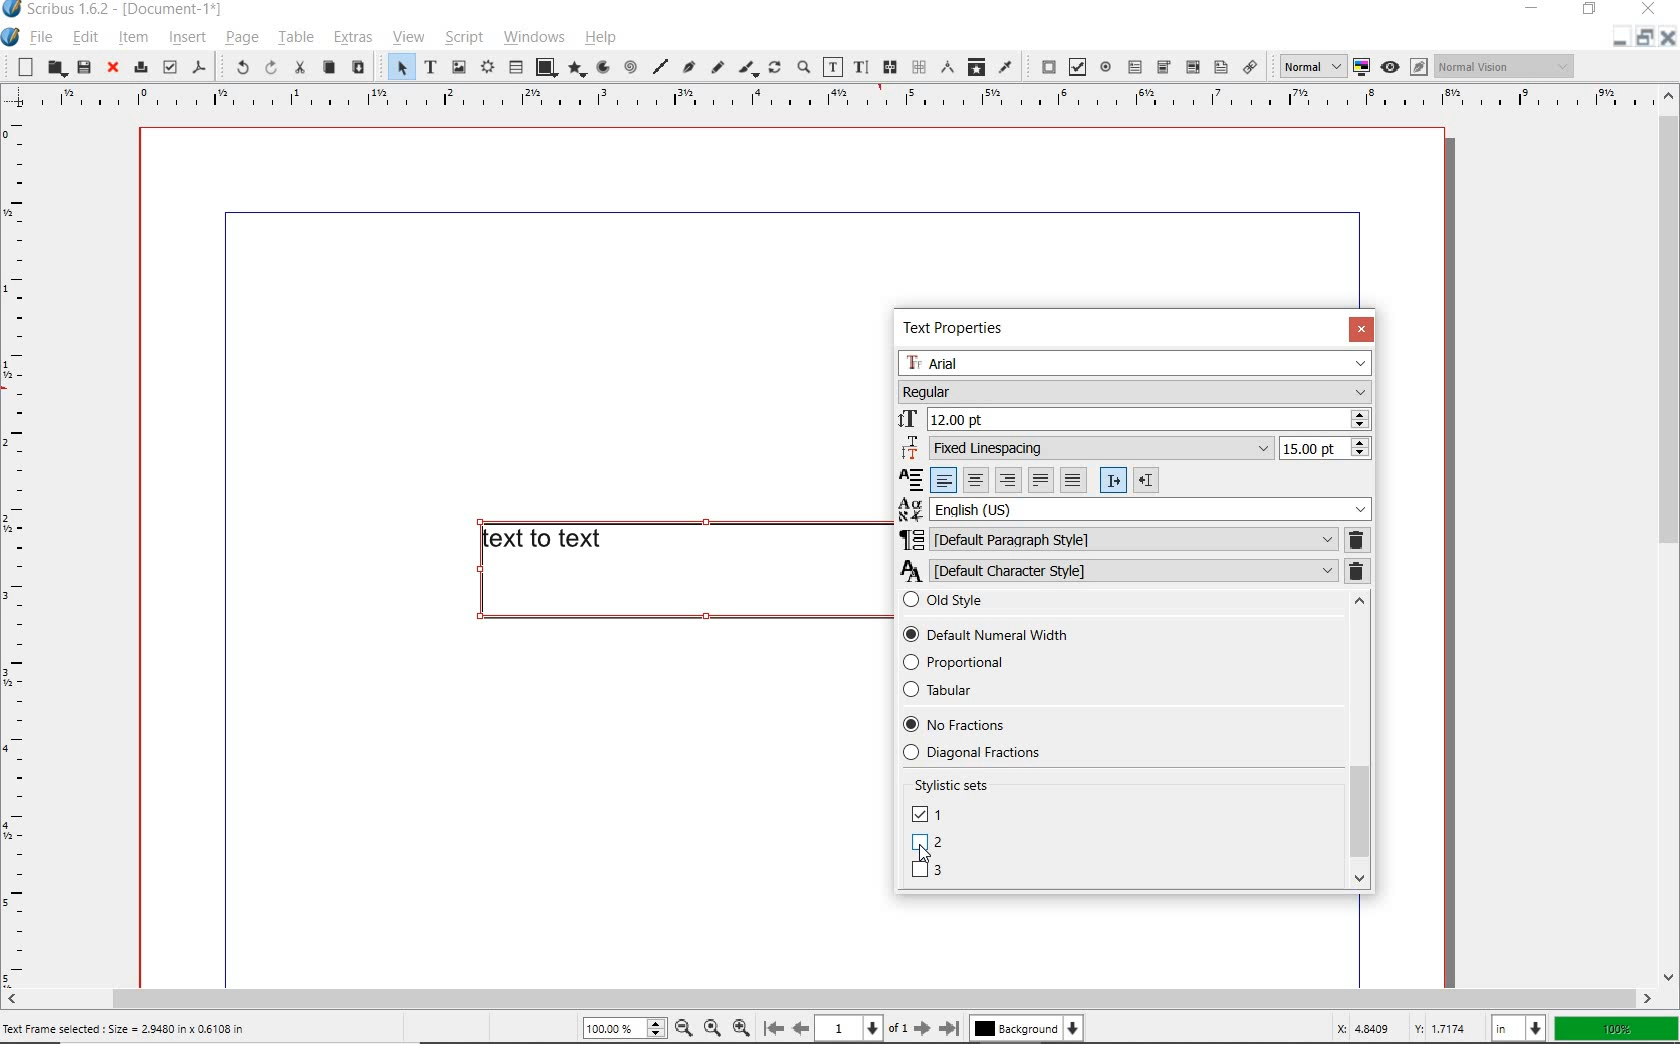  Describe the element at coordinates (1220, 69) in the screenshot. I see `Text annotation` at that location.